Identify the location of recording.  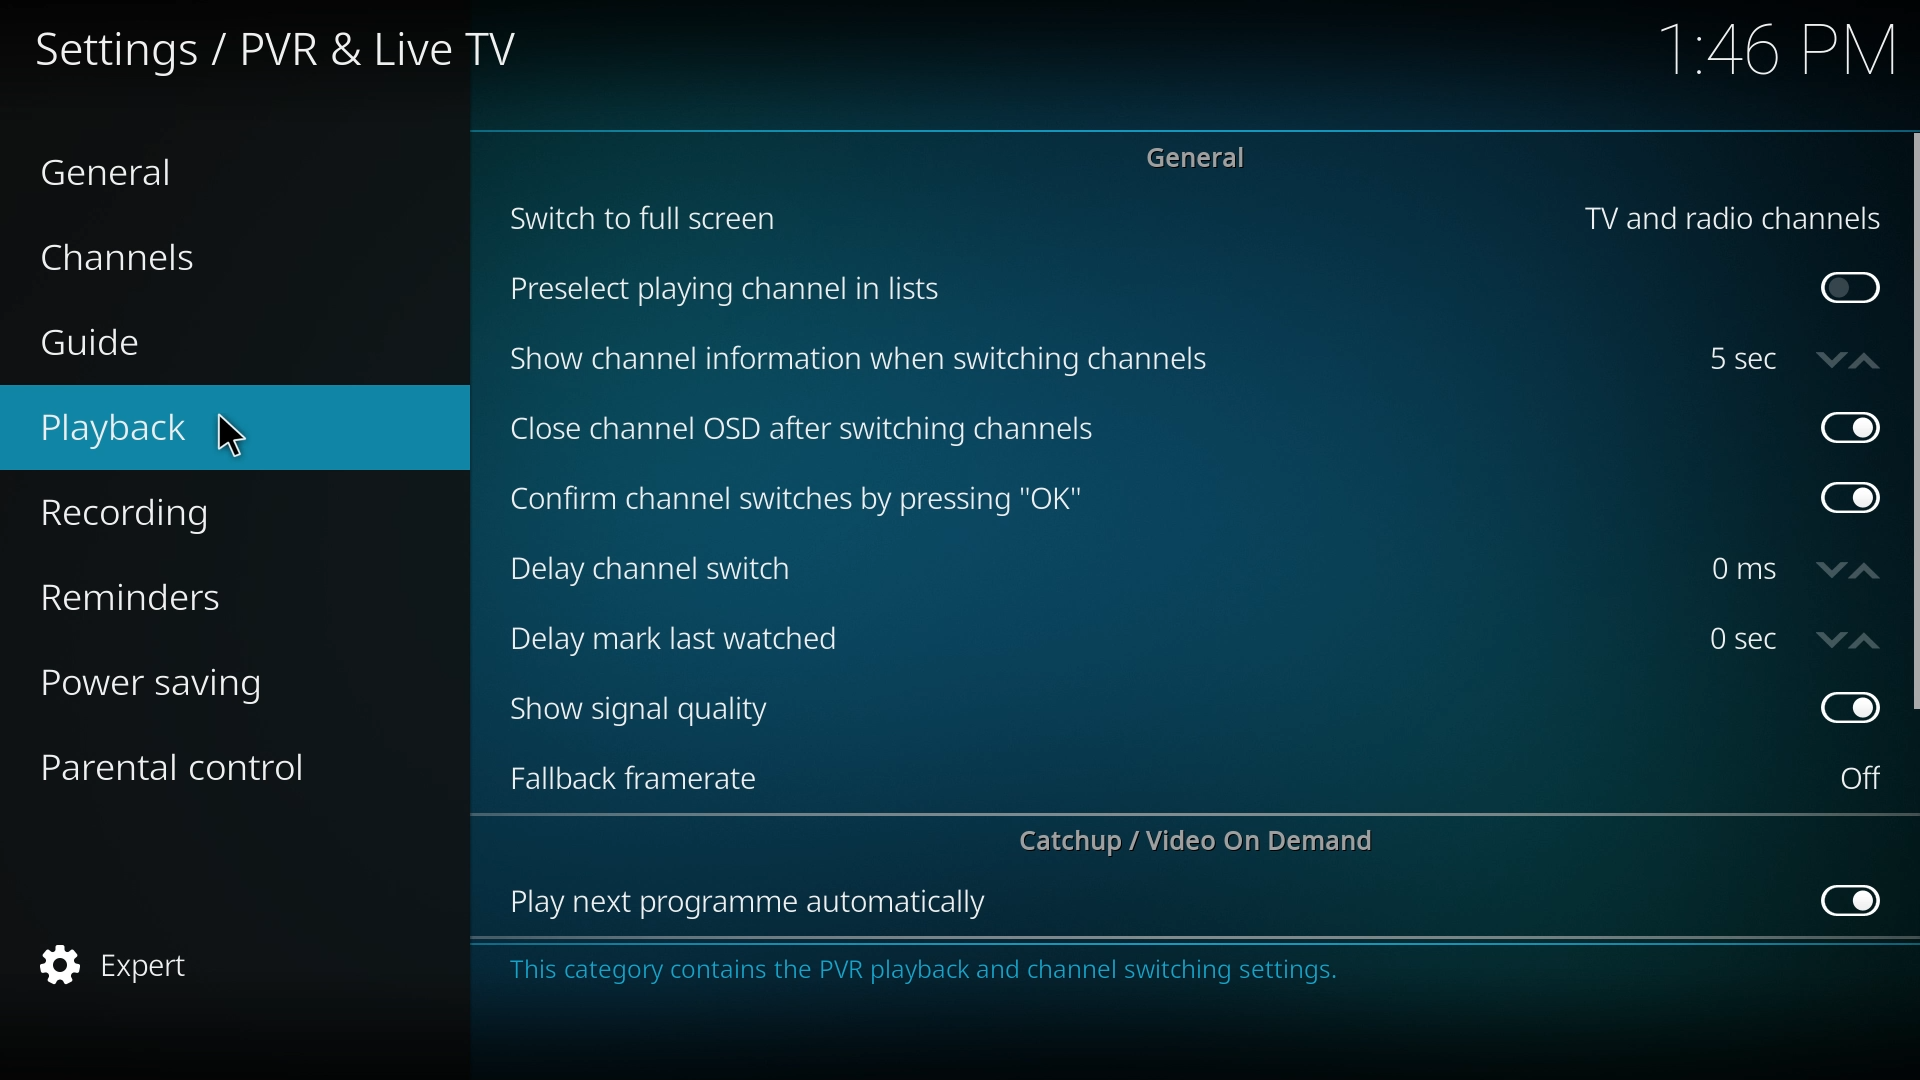
(181, 514).